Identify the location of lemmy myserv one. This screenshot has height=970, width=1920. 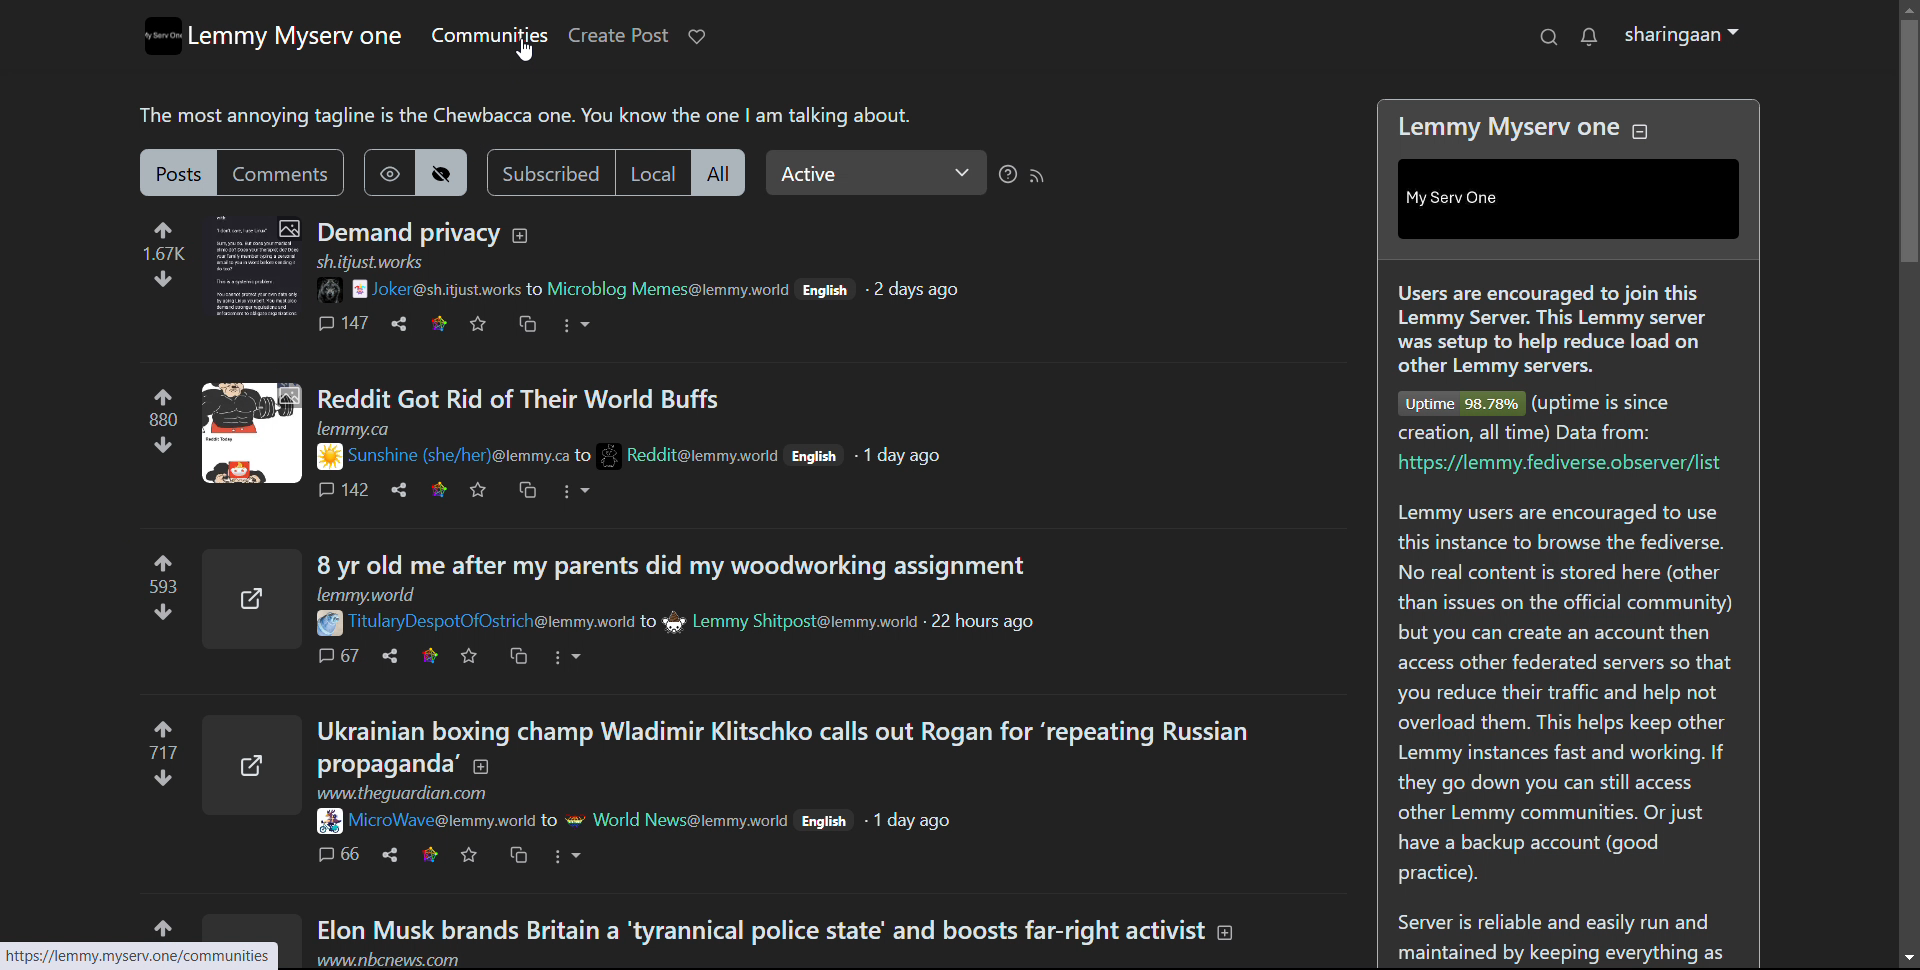
(296, 37).